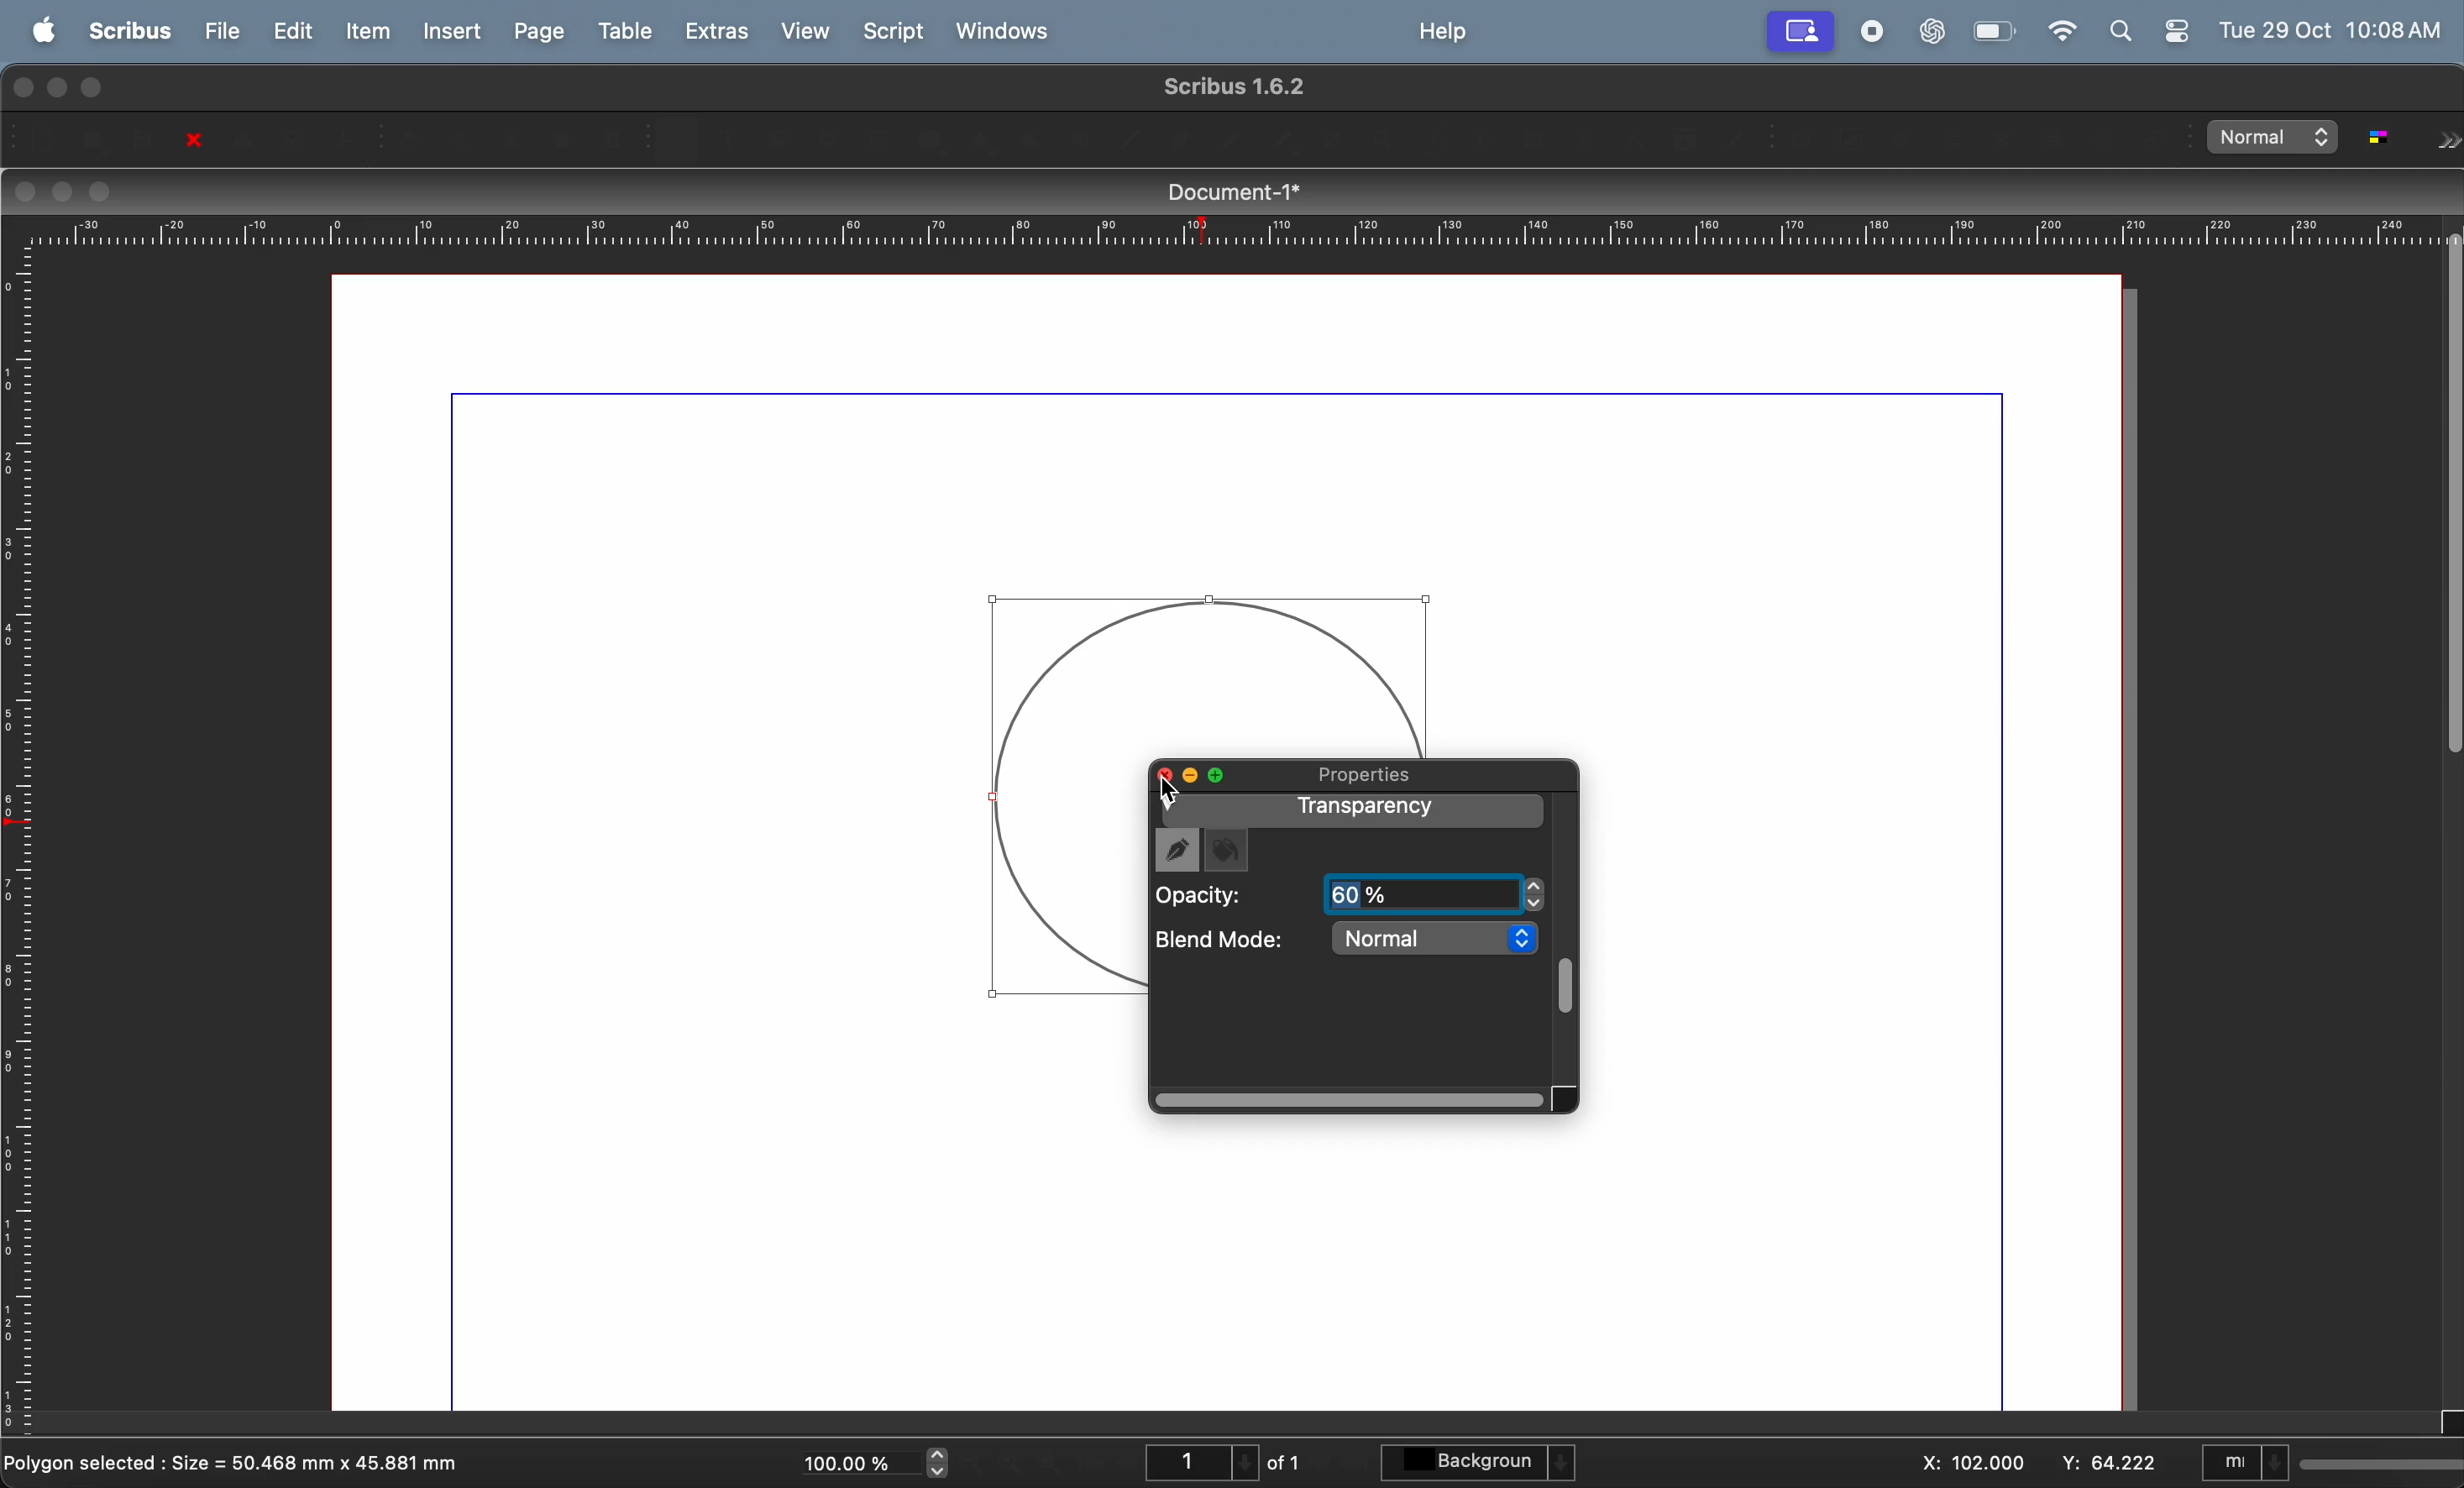 The height and width of the screenshot is (1488, 2464). I want to click on extras, so click(718, 29).